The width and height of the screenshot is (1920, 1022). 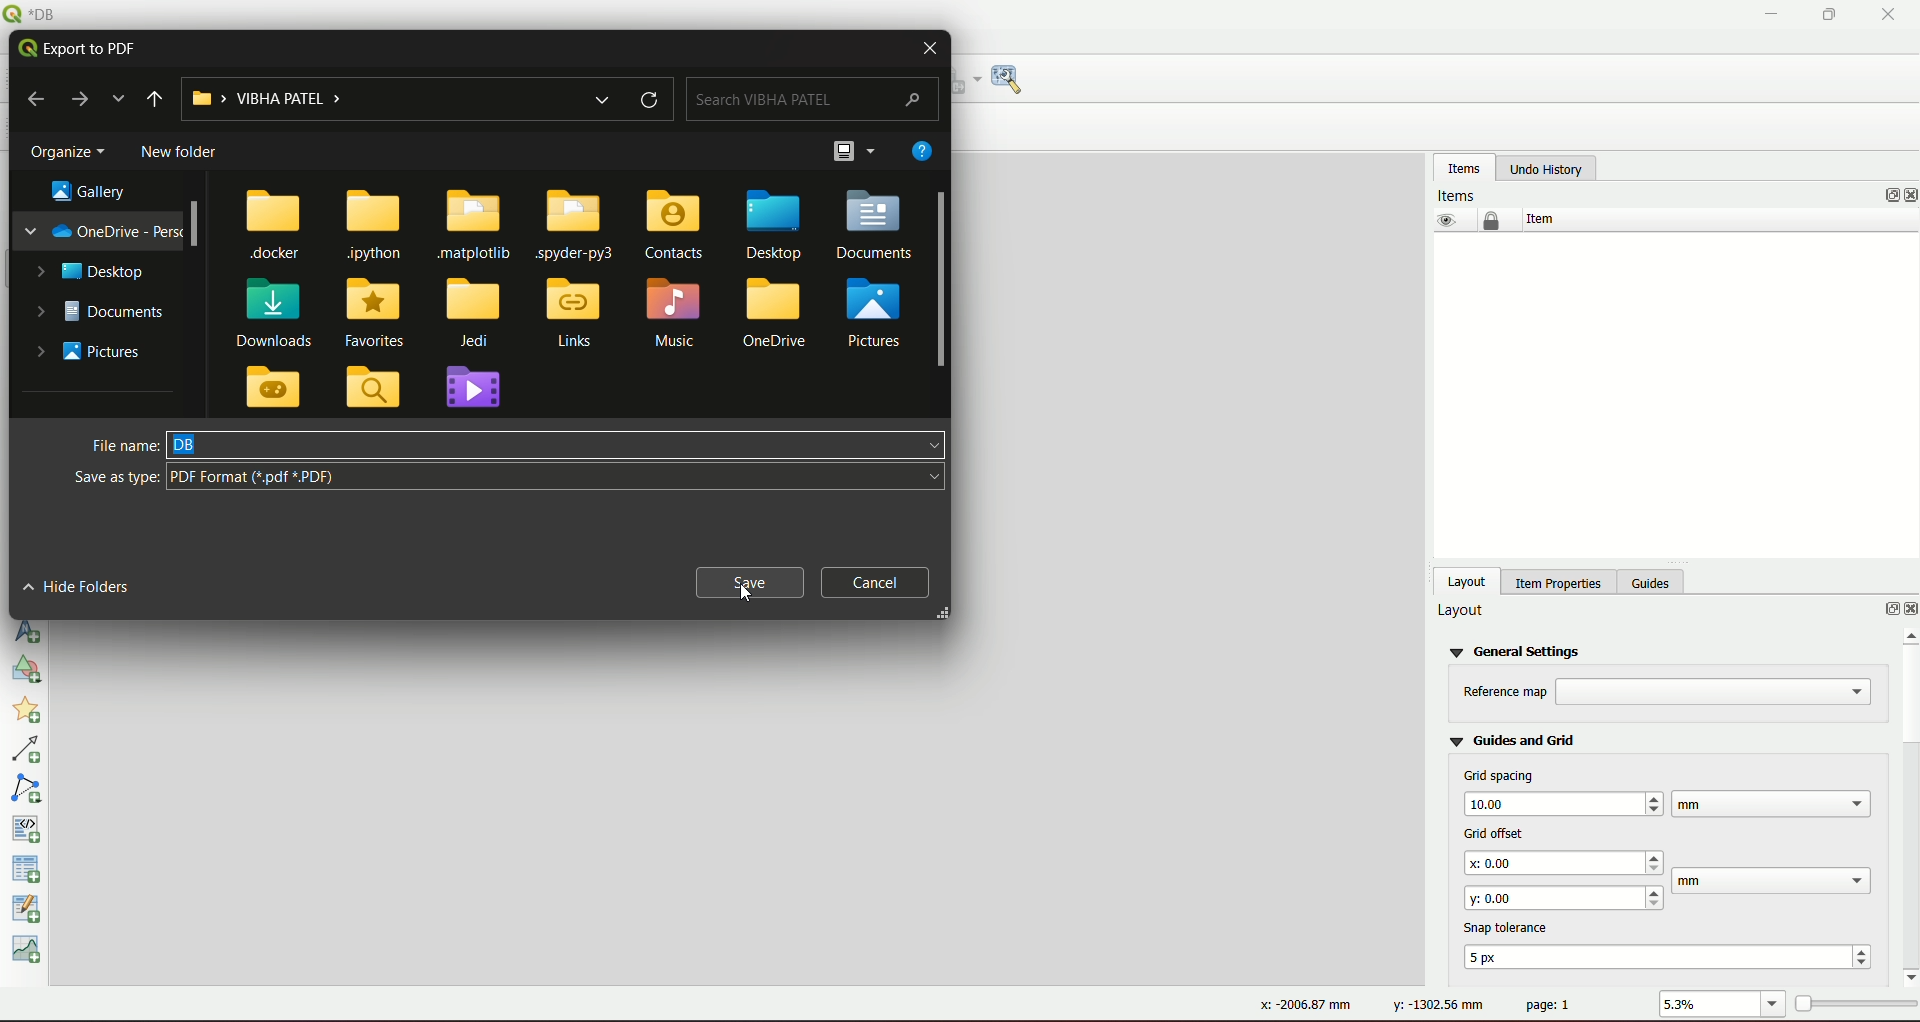 I want to click on one drive, so click(x=103, y=229).